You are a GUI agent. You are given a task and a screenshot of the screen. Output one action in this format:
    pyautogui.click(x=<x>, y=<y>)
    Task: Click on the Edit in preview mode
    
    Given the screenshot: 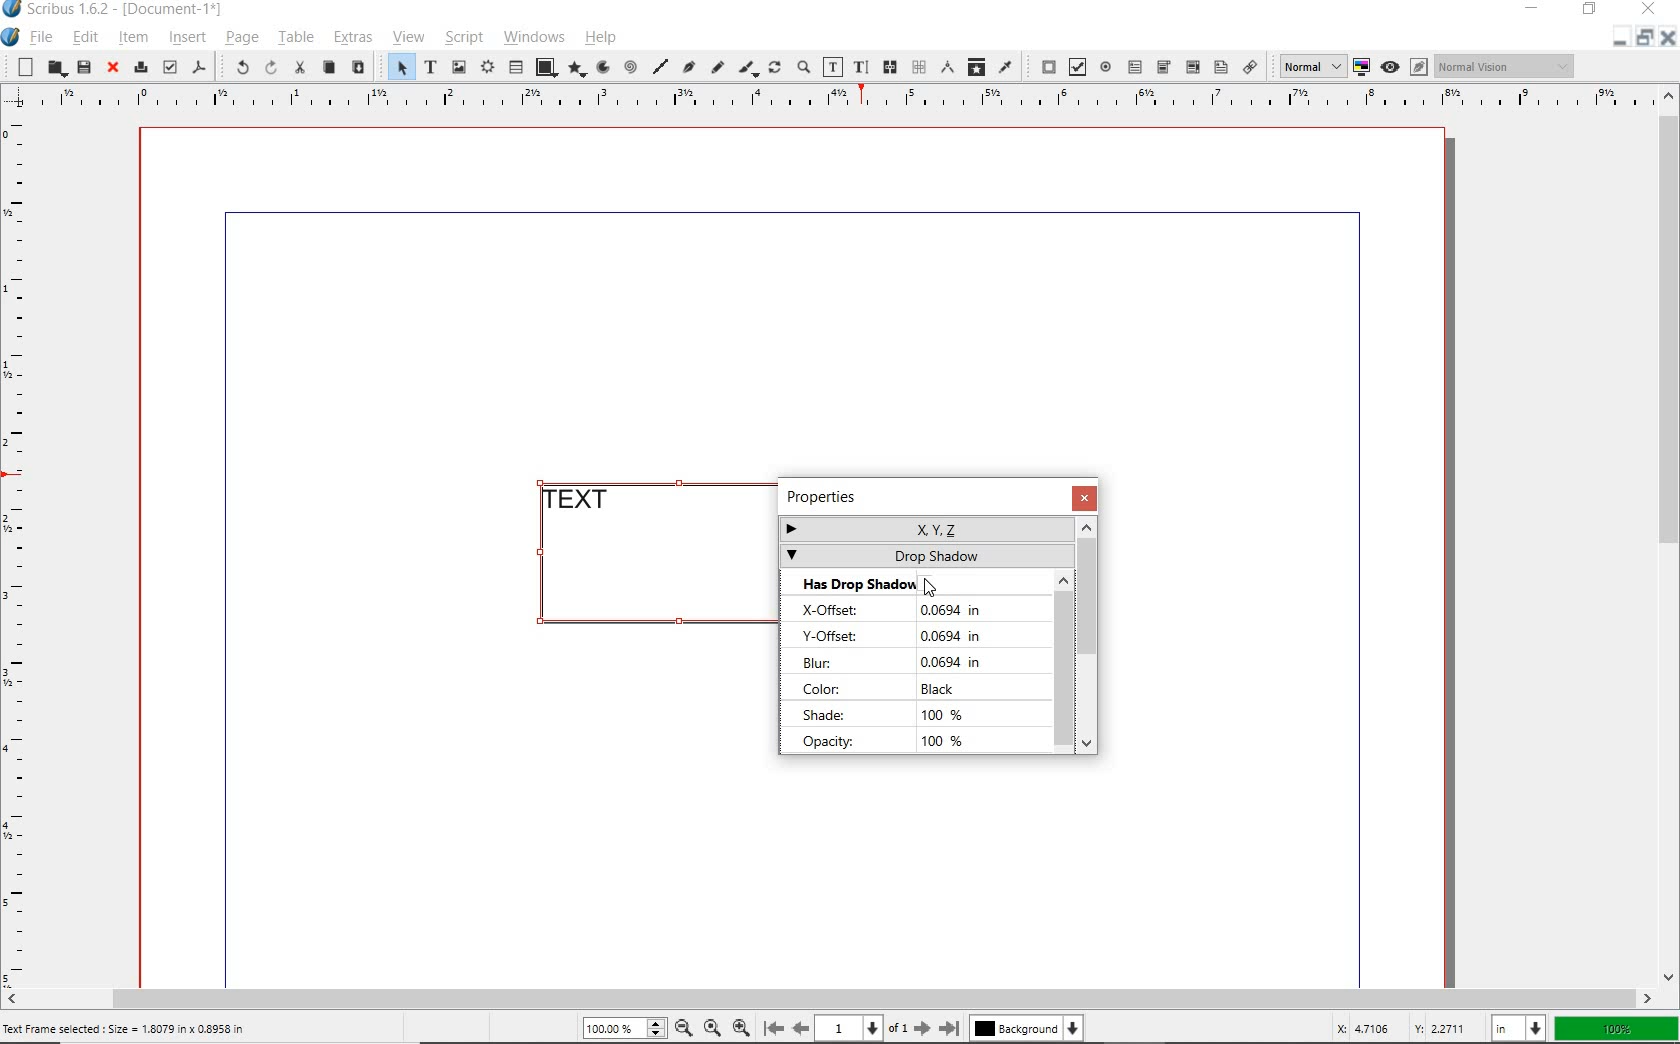 What is the action you would take?
    pyautogui.click(x=1420, y=66)
    